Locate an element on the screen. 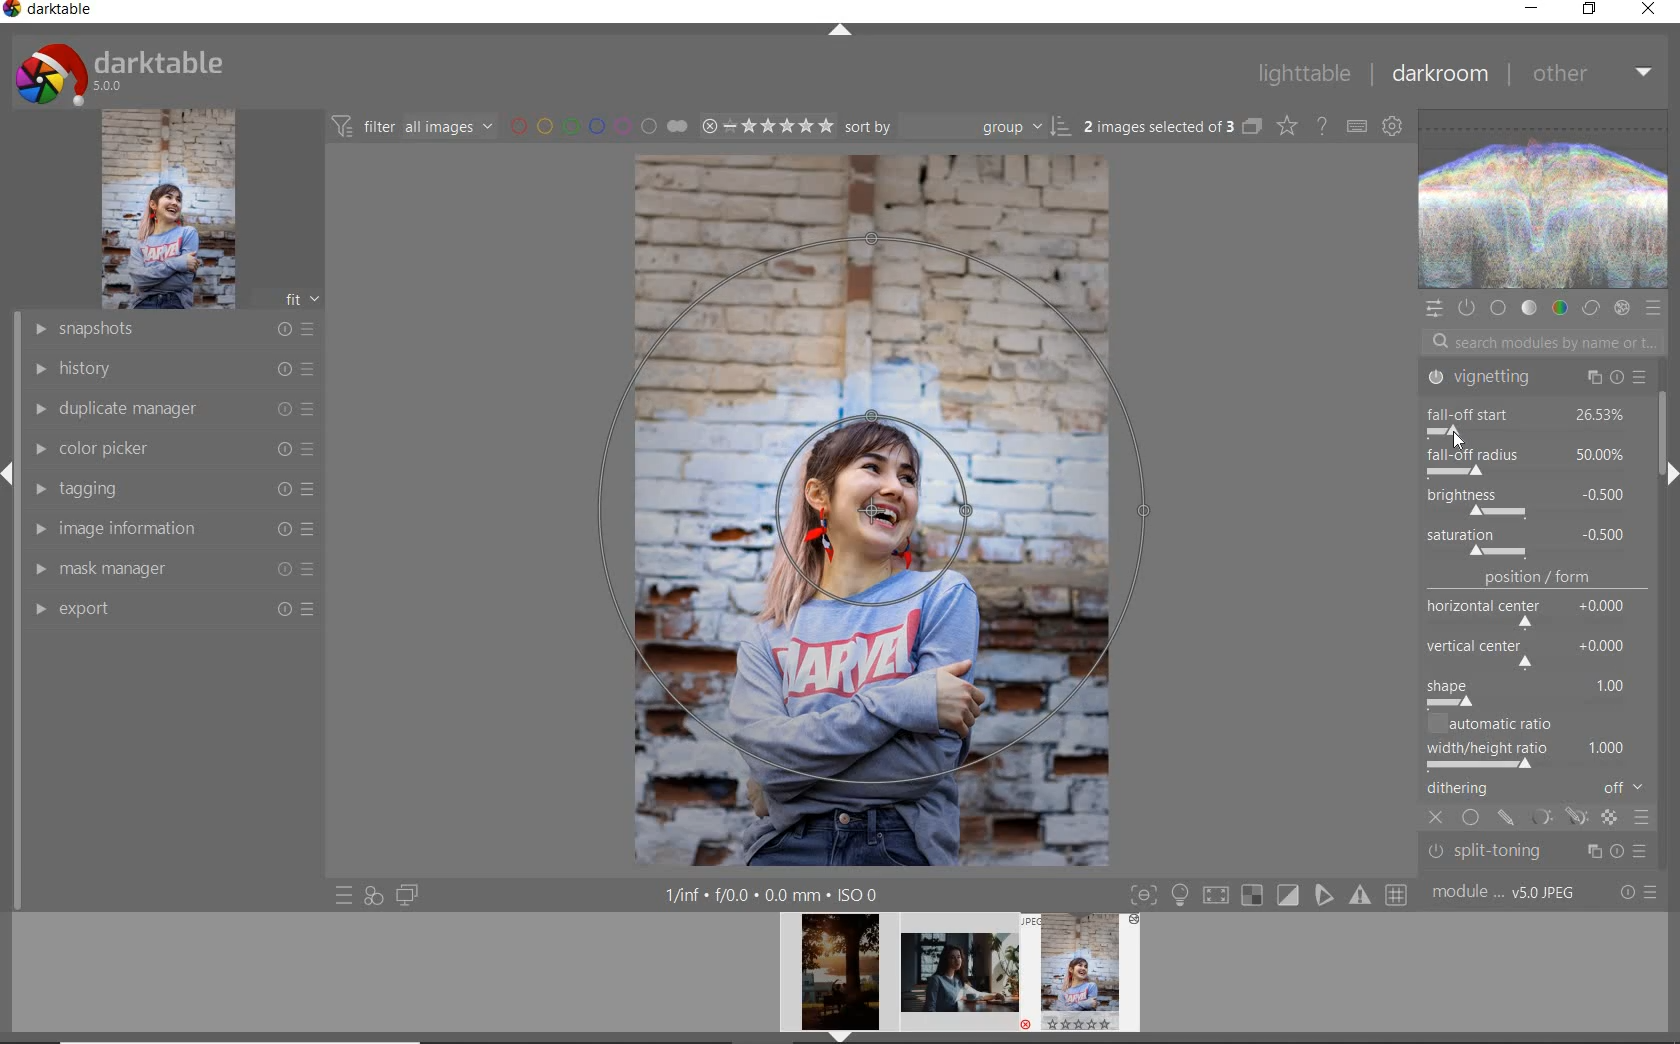 The height and width of the screenshot is (1044, 1680). system name is located at coordinates (49, 12).